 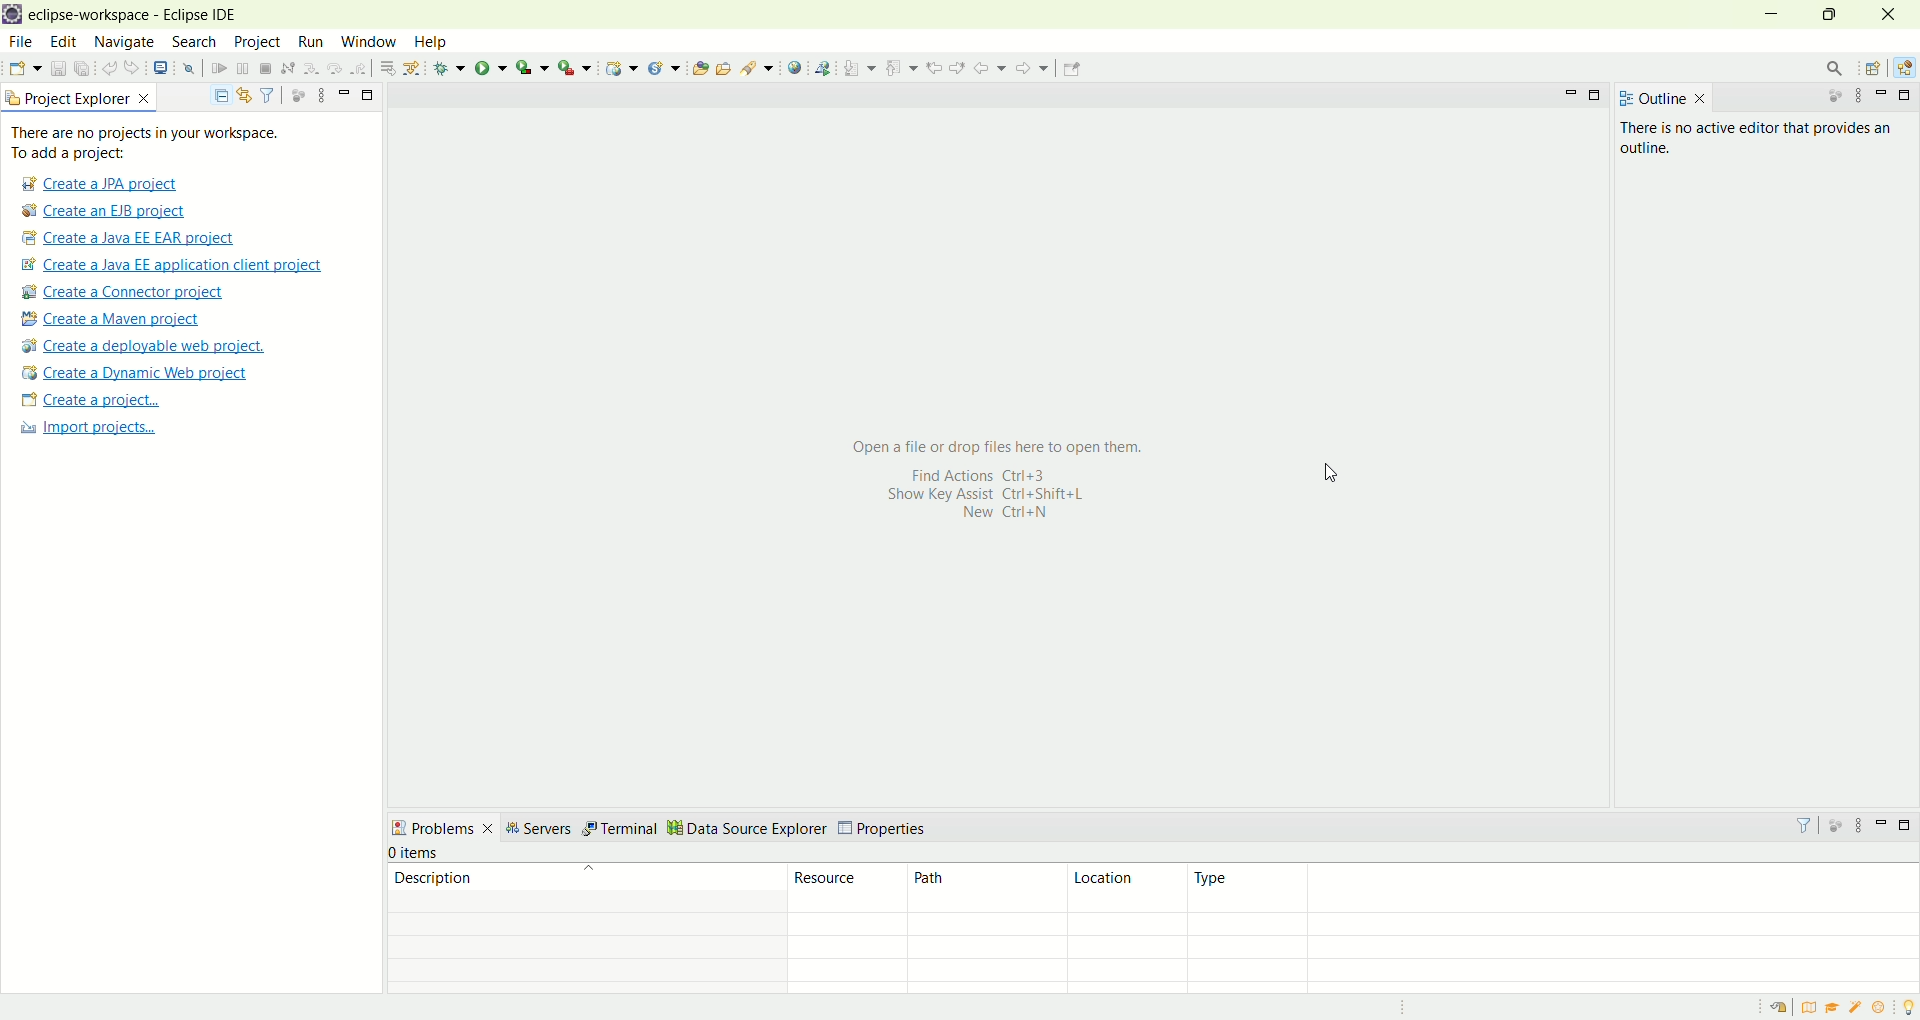 What do you see at coordinates (1554, 887) in the screenshot?
I see `type` at bounding box center [1554, 887].